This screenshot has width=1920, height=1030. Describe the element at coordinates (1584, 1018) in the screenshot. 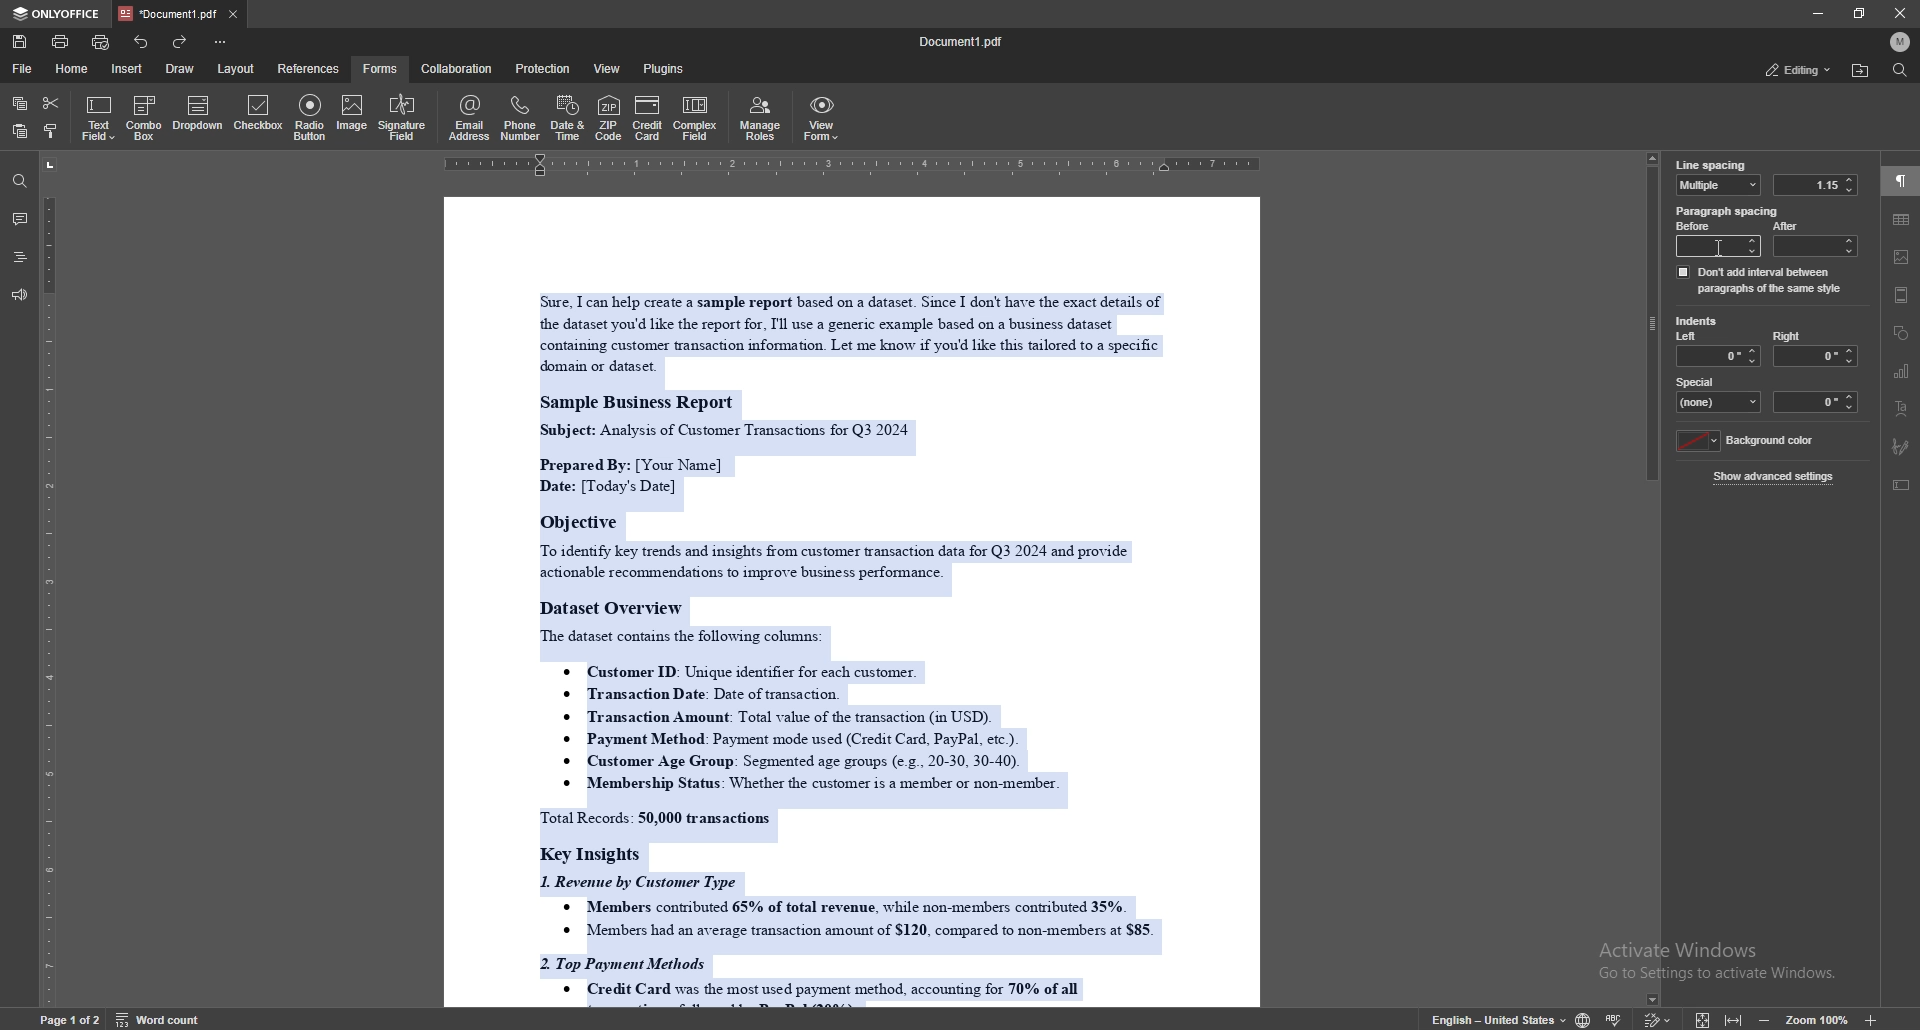

I see `change doc language` at that location.